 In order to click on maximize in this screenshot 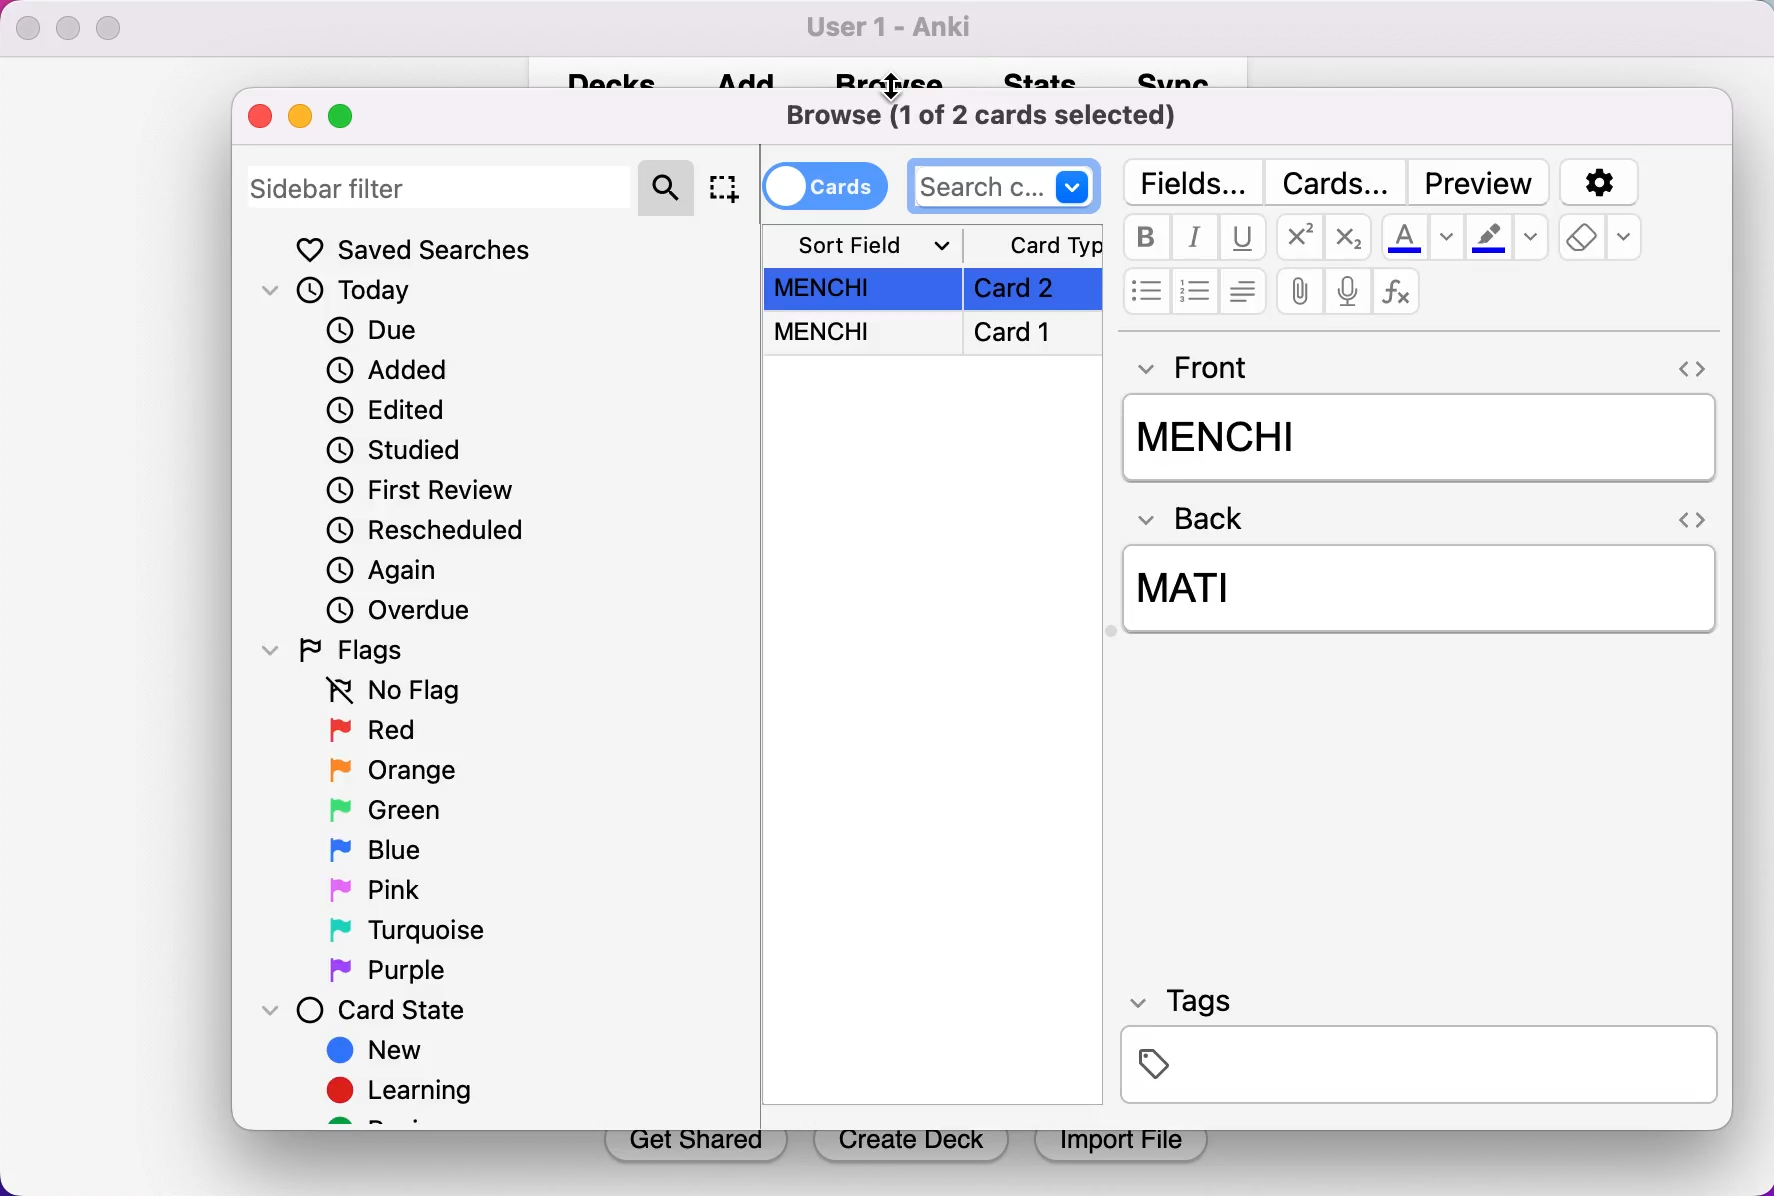, I will do `click(341, 119)`.